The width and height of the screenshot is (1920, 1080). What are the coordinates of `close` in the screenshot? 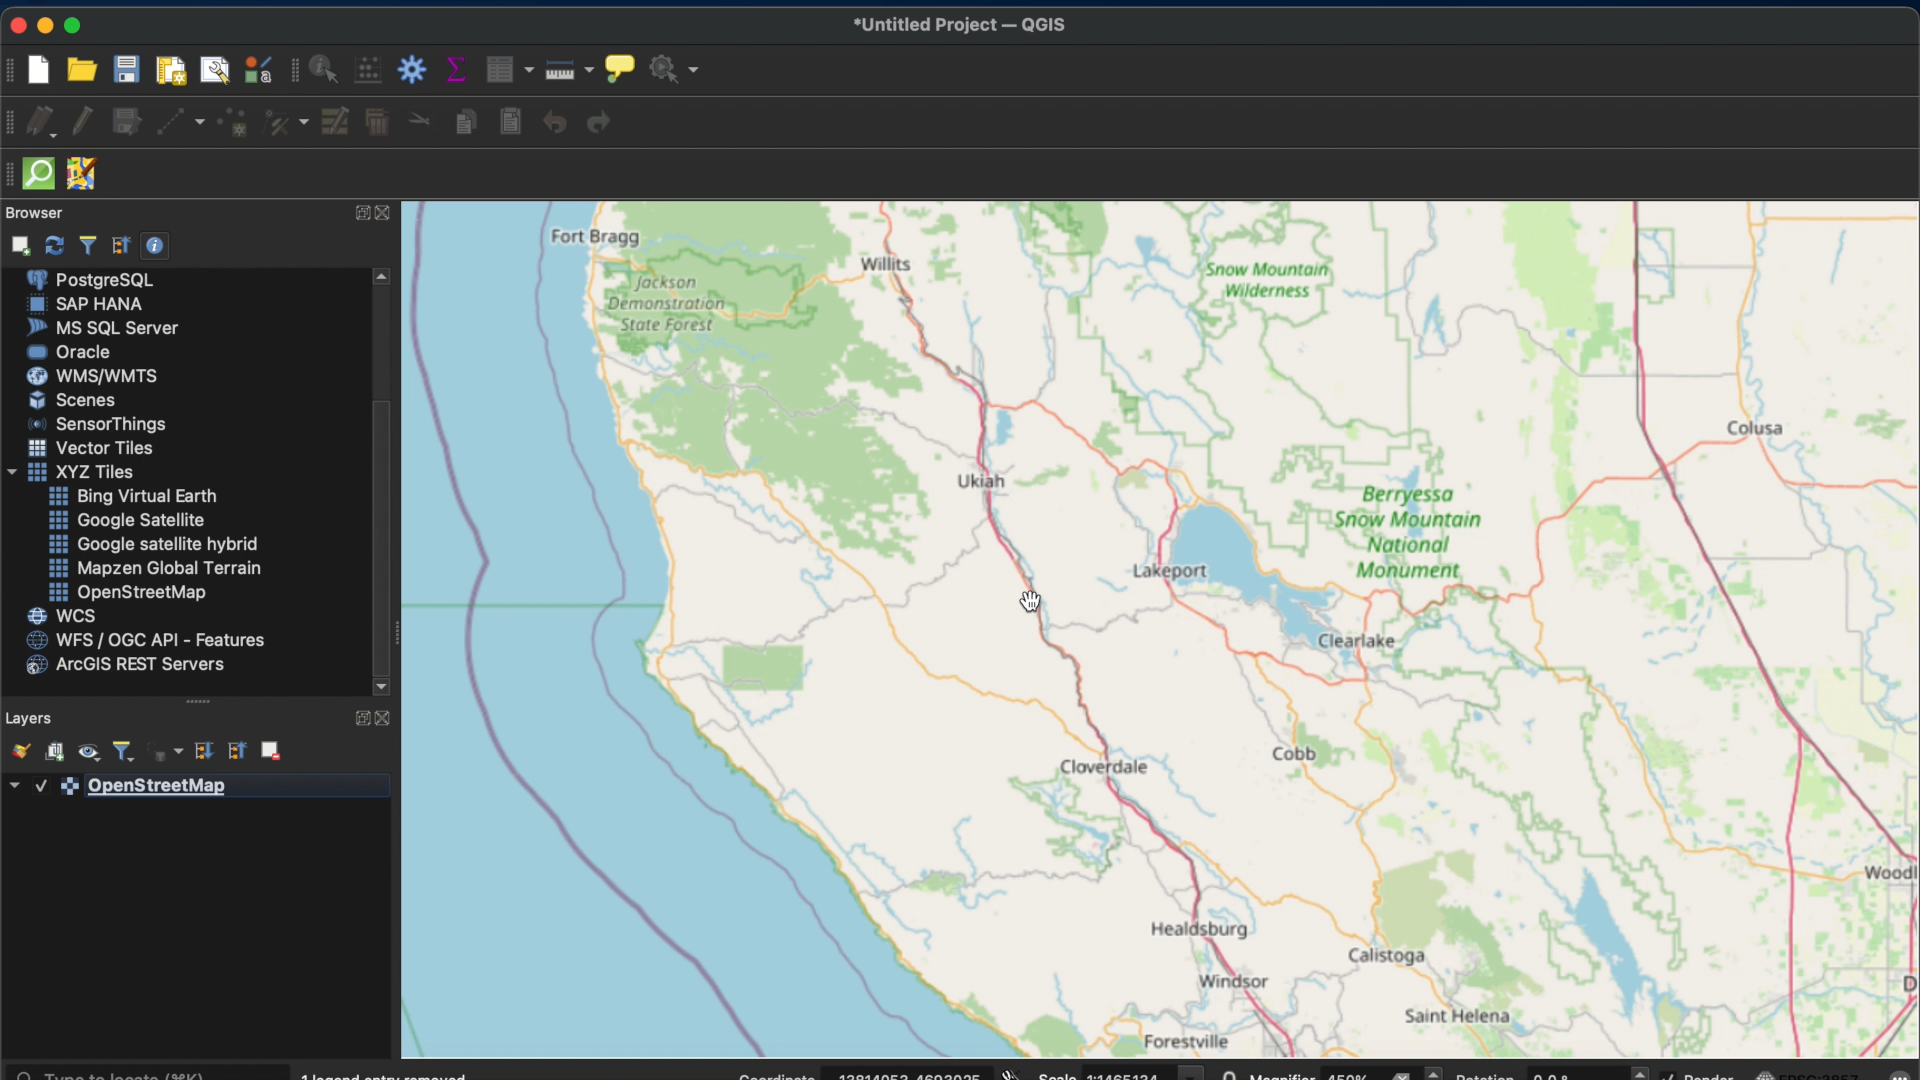 It's located at (15, 23).